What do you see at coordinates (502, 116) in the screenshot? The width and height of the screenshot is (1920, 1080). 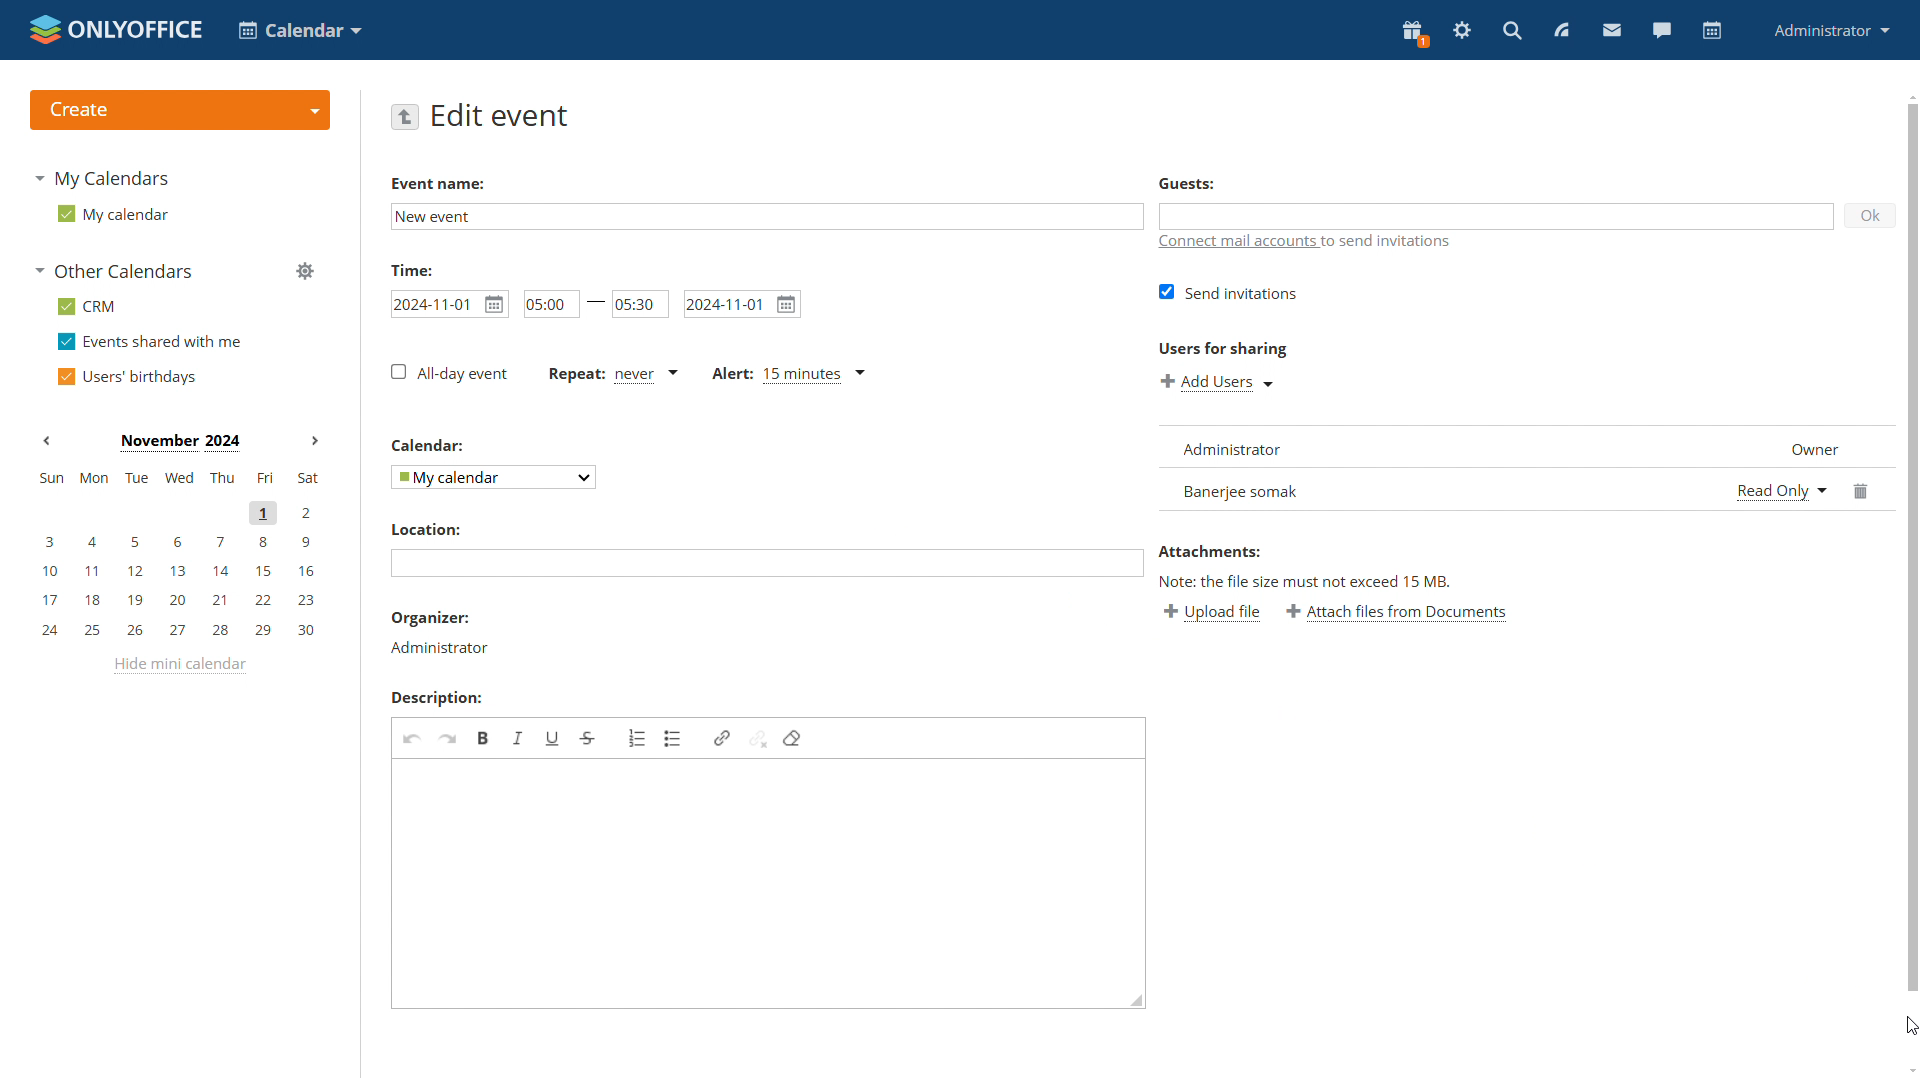 I see `edit event` at bounding box center [502, 116].